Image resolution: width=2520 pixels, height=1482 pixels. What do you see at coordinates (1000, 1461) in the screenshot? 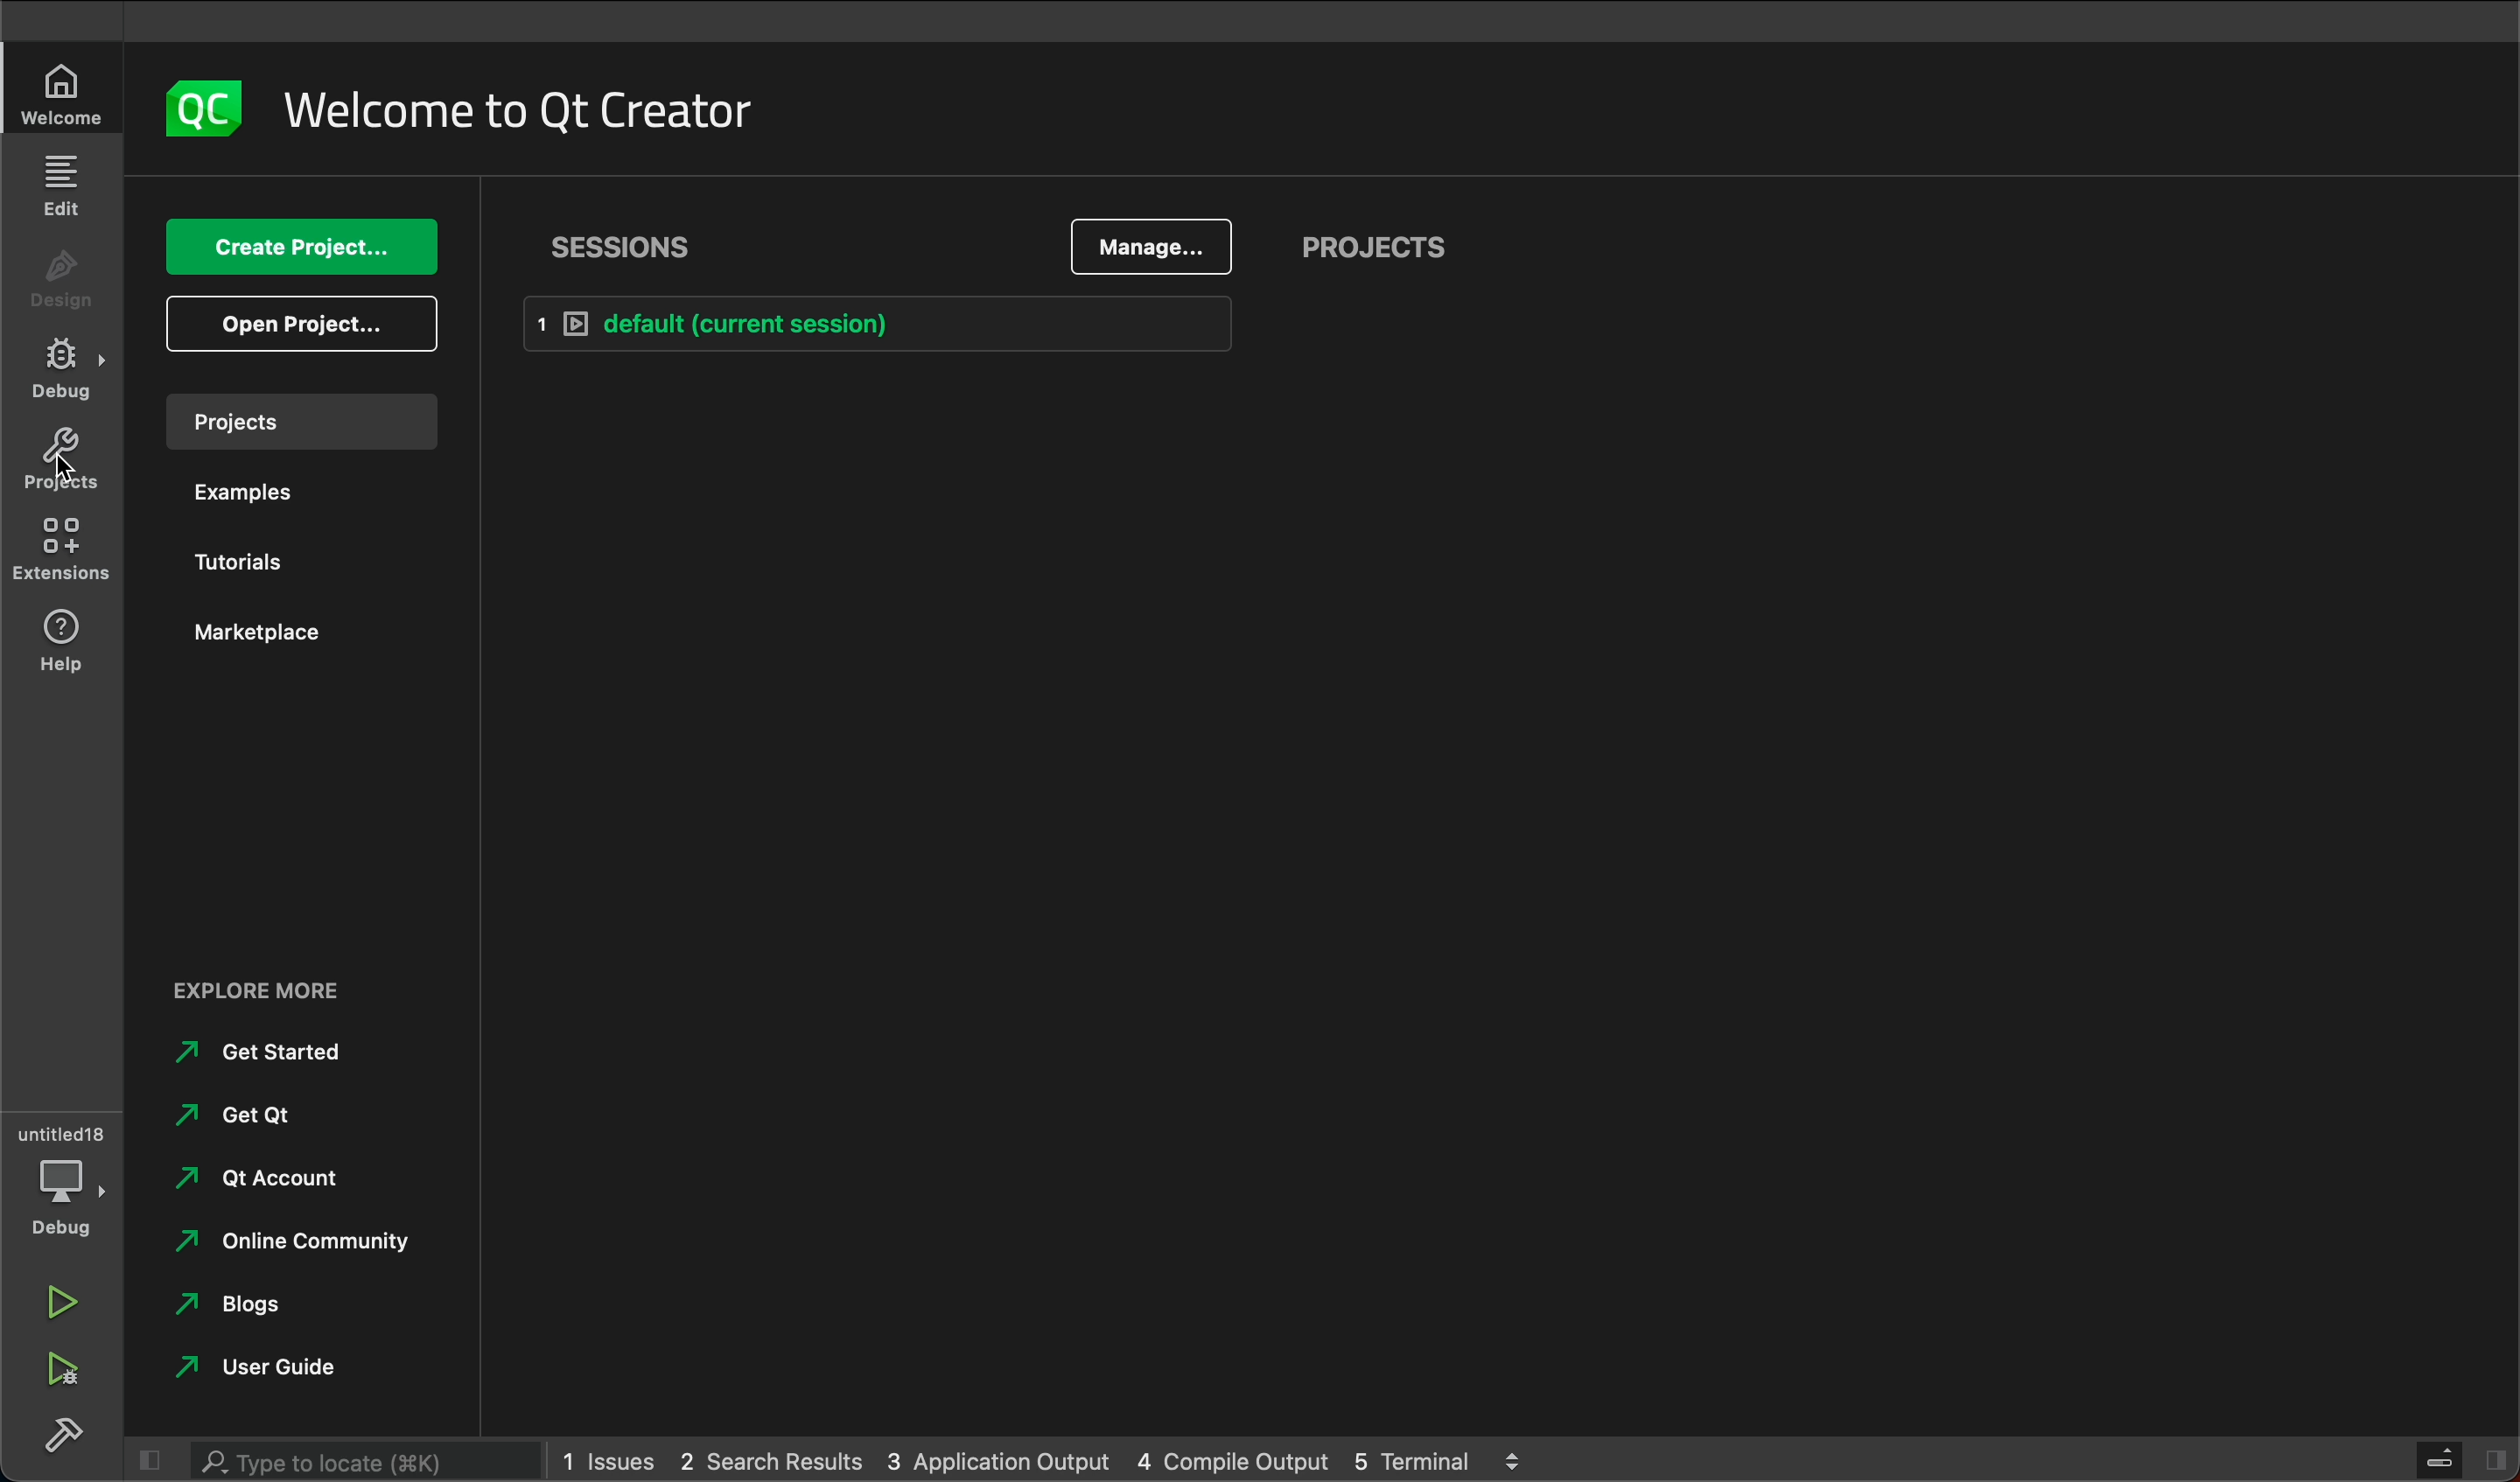
I see `3 Application Output` at bounding box center [1000, 1461].